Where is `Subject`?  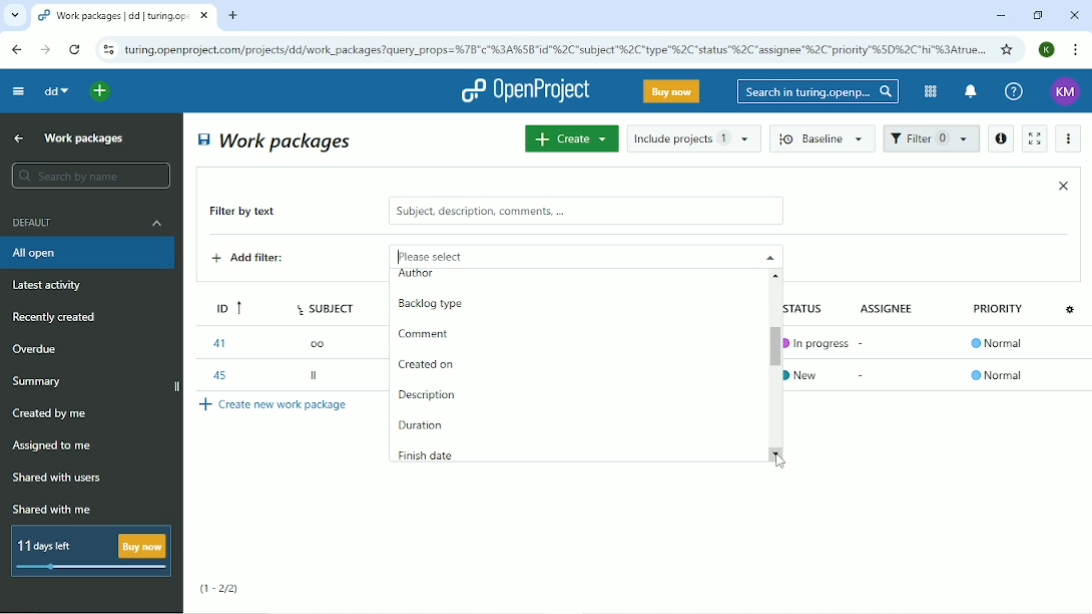
Subject is located at coordinates (328, 305).